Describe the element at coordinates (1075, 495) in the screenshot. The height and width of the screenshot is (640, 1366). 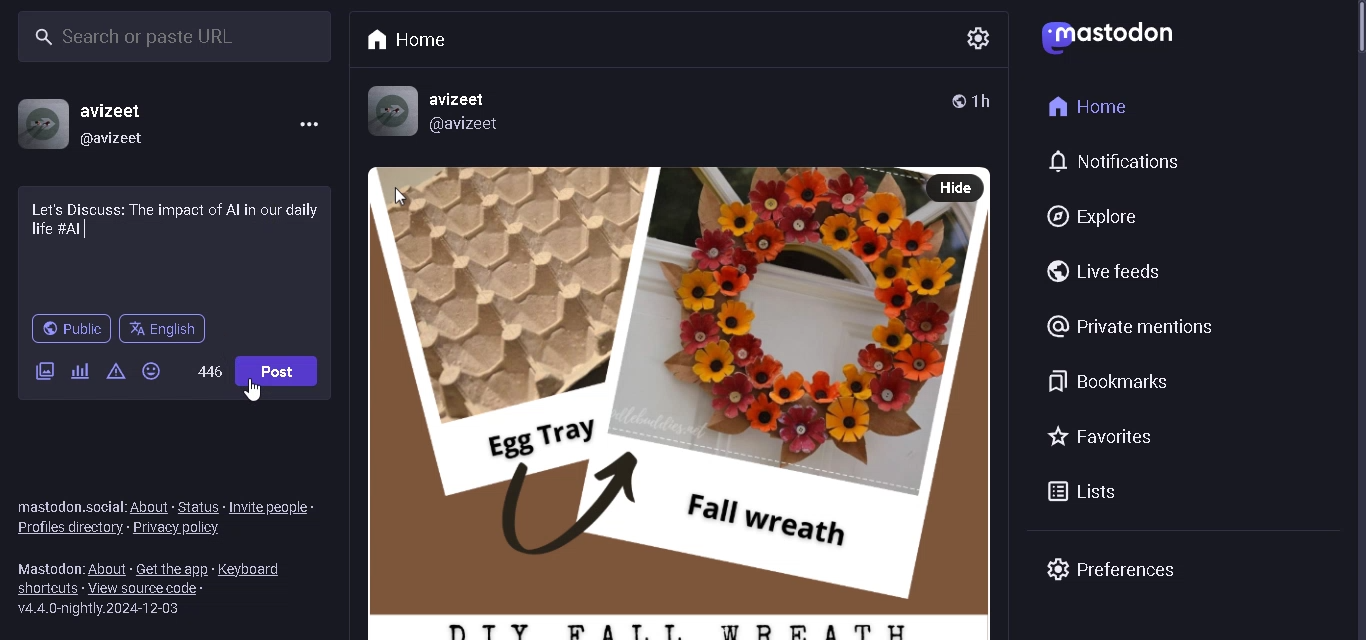
I see `LISTS` at that location.